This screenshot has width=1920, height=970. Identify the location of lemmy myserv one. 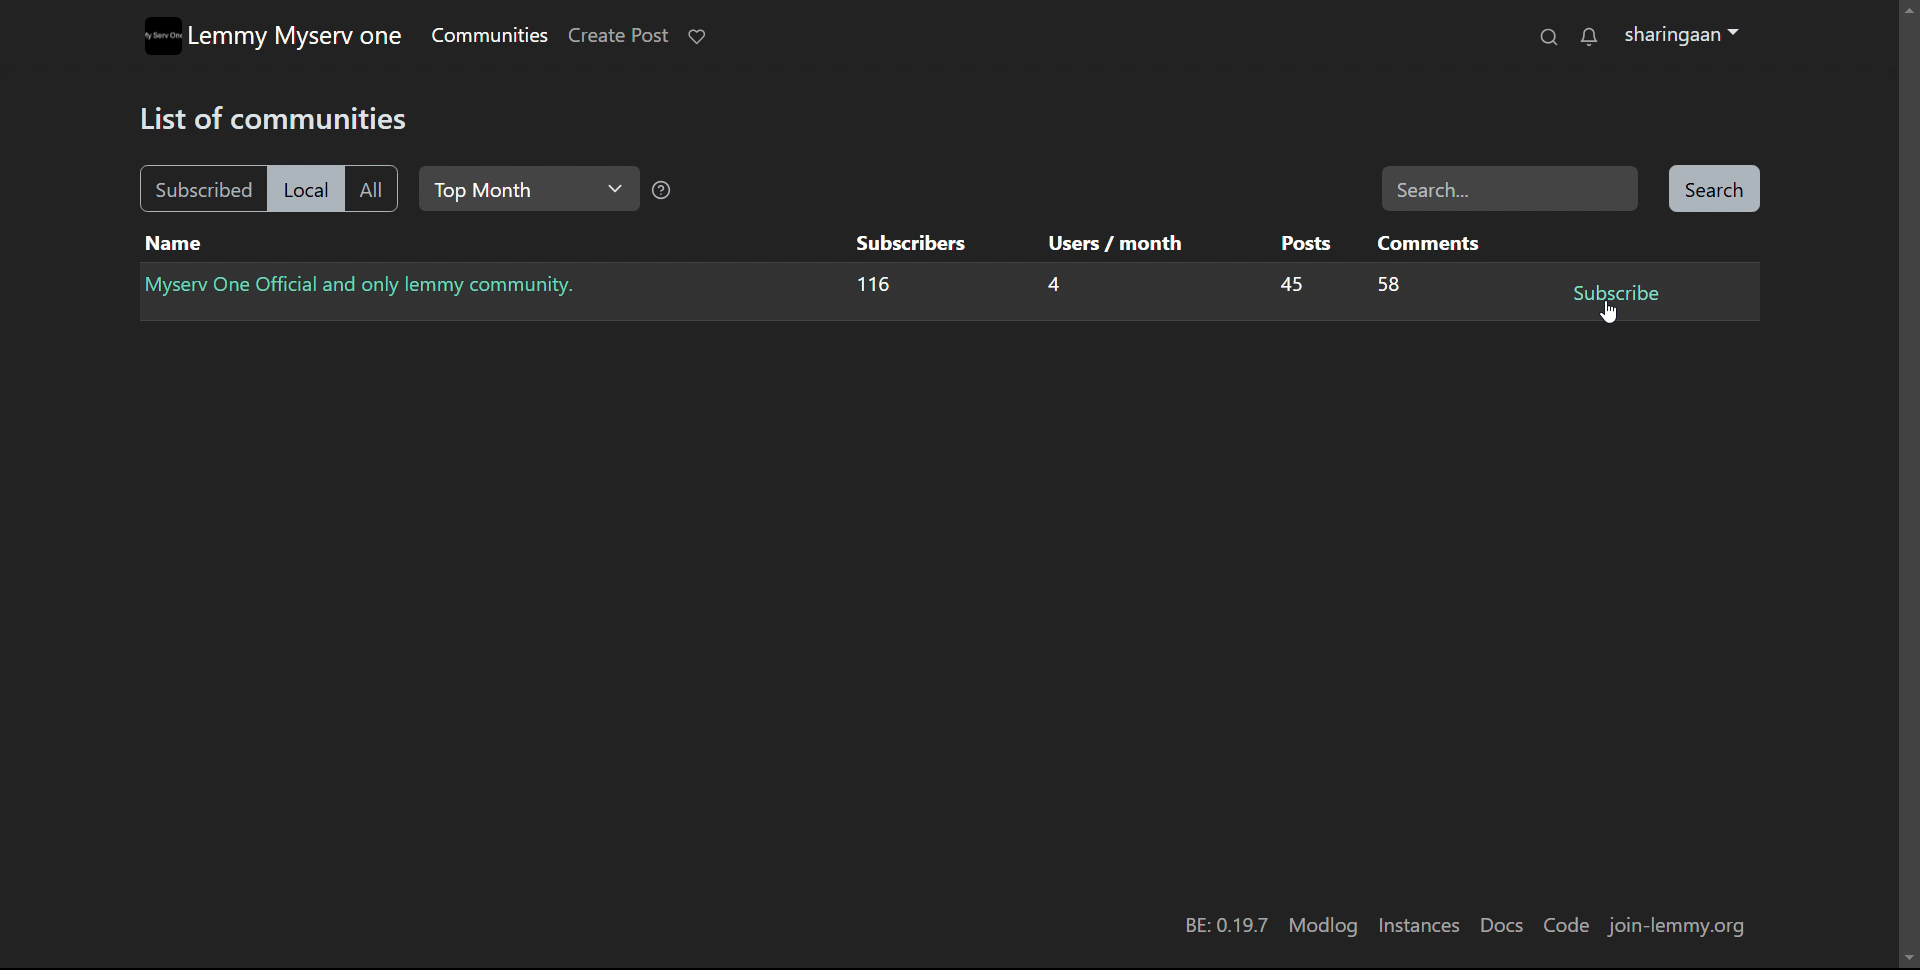
(296, 37).